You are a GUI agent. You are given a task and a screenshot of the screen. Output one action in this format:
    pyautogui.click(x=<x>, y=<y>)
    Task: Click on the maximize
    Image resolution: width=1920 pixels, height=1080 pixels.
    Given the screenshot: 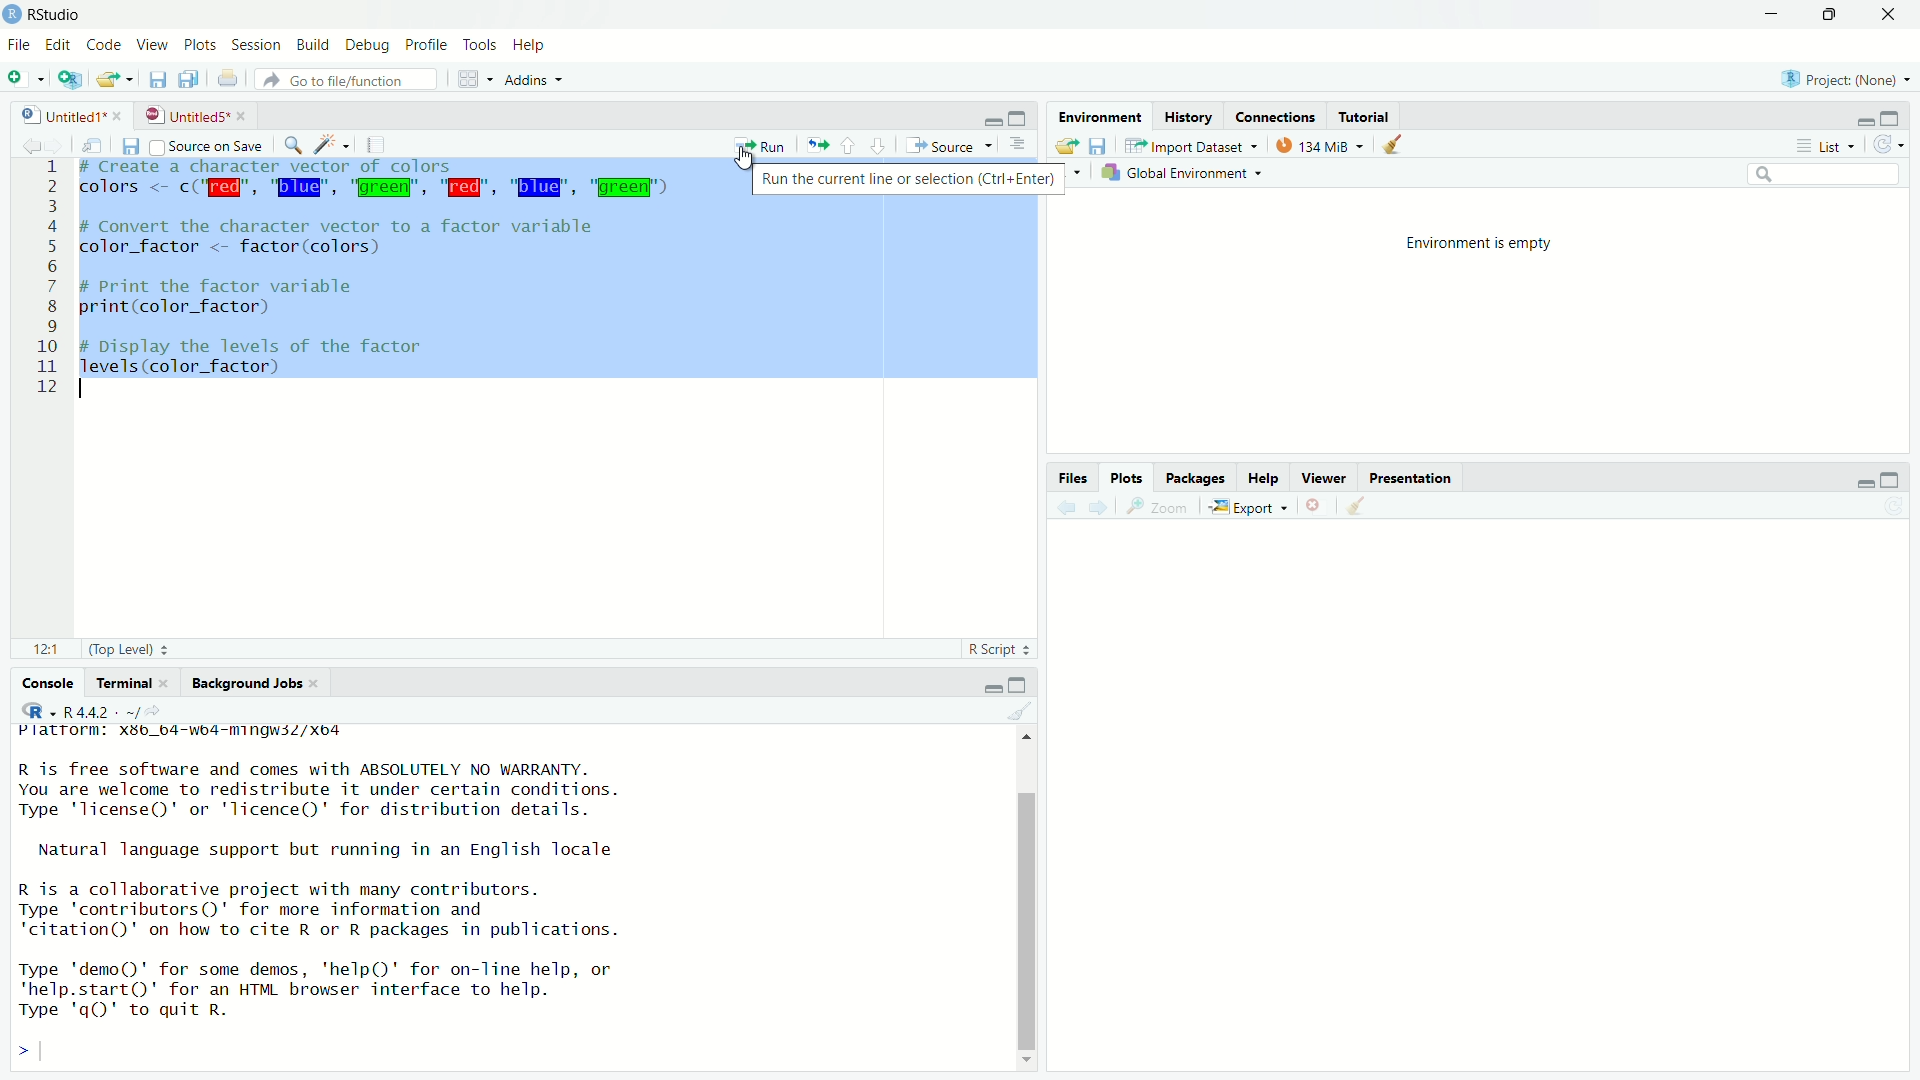 What is the action you would take?
    pyautogui.click(x=1834, y=13)
    